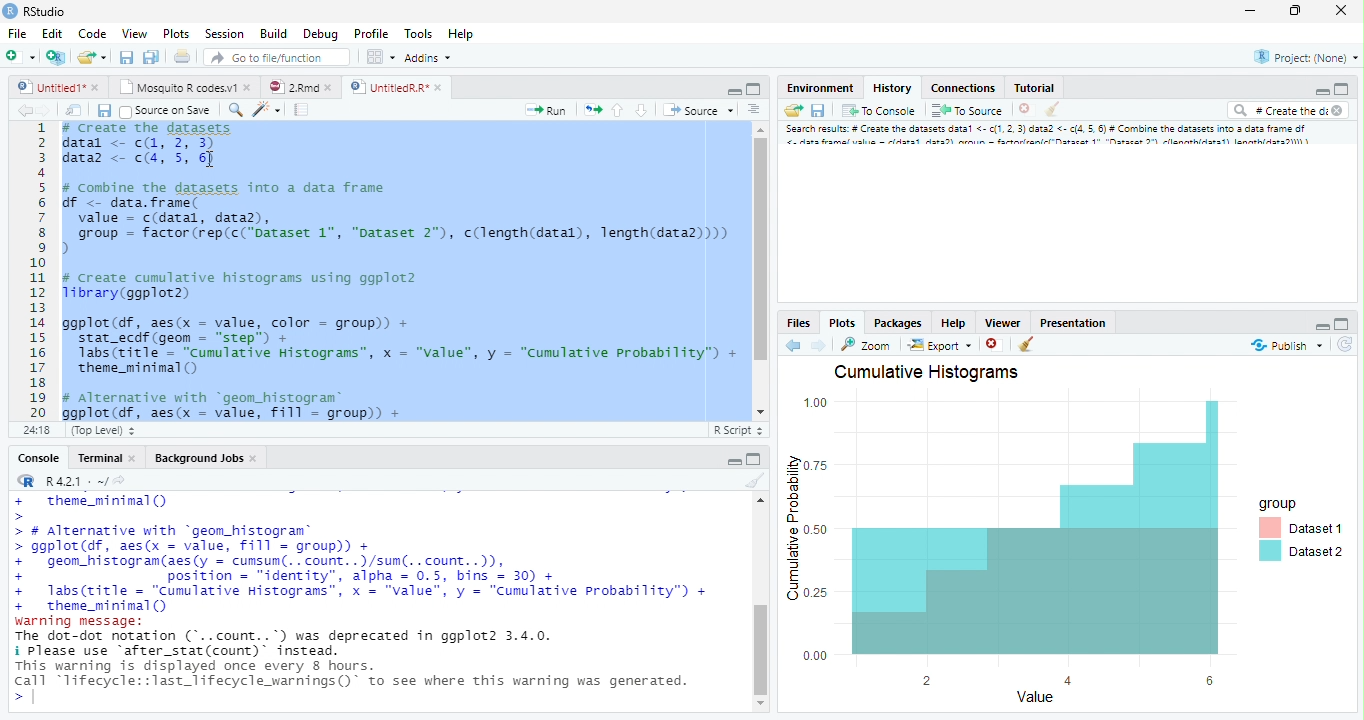 The height and width of the screenshot is (720, 1364). Describe the element at coordinates (1002, 323) in the screenshot. I see `Viewer` at that location.